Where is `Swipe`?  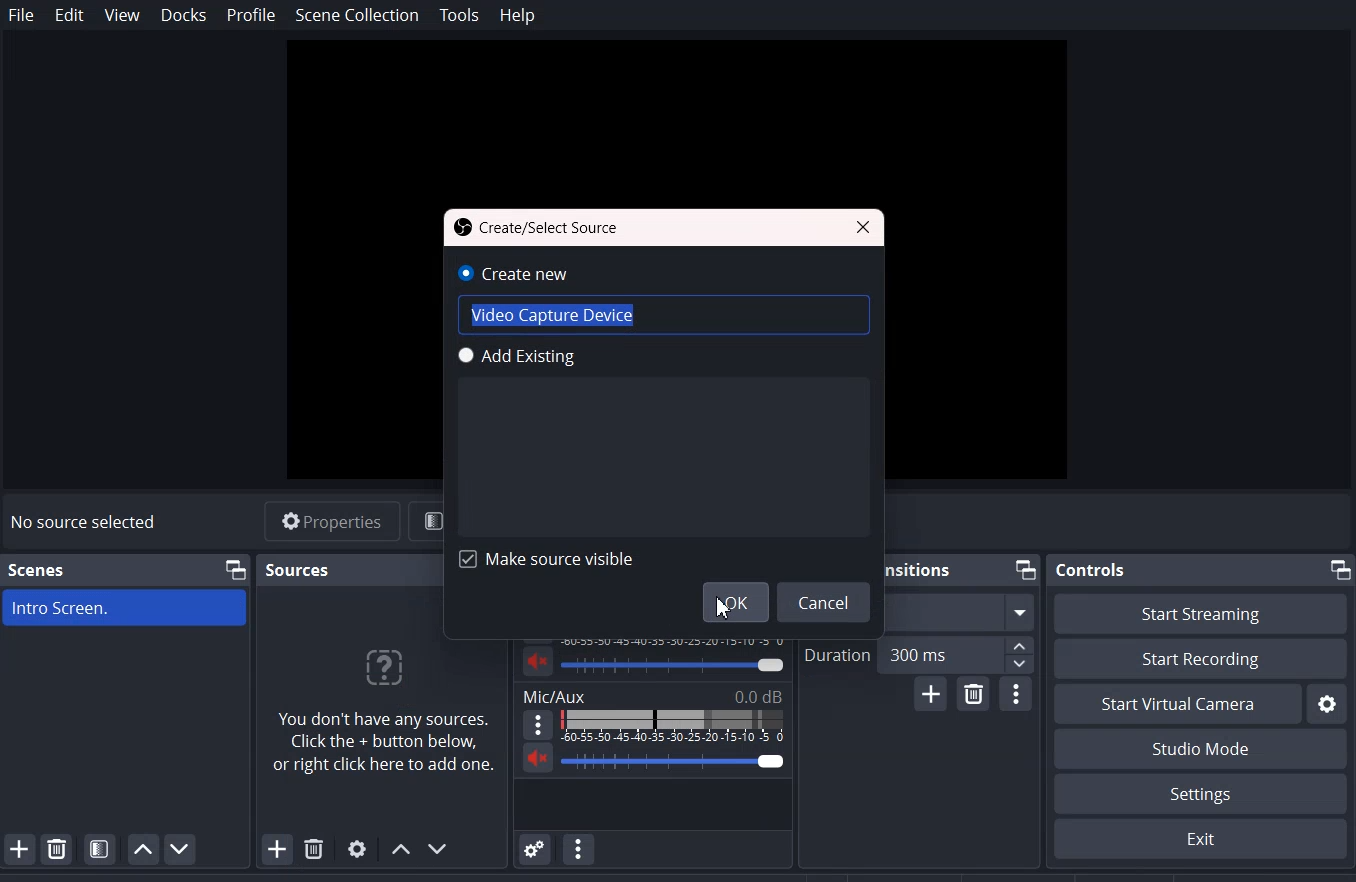 Swipe is located at coordinates (960, 610).